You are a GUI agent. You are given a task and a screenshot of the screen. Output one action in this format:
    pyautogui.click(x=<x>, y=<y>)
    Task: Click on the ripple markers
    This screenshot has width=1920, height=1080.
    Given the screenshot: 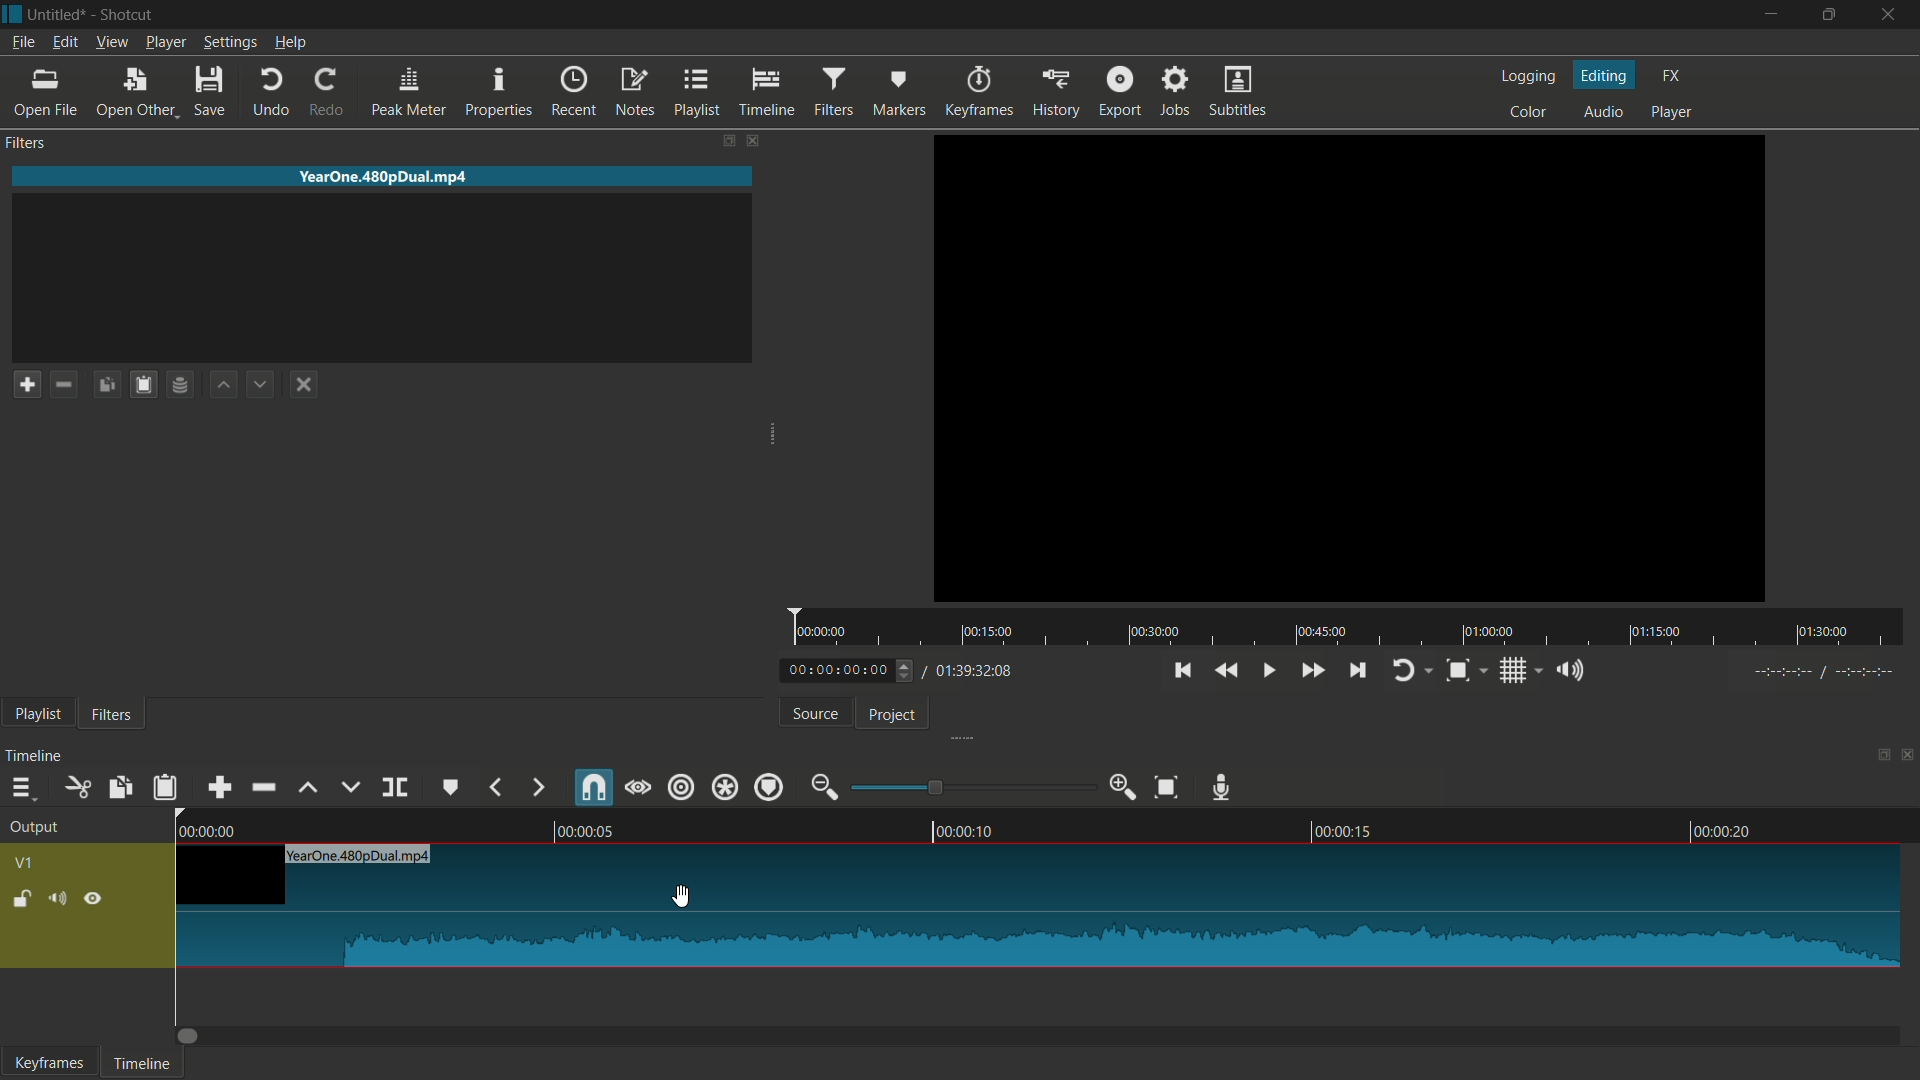 What is the action you would take?
    pyautogui.click(x=766, y=787)
    